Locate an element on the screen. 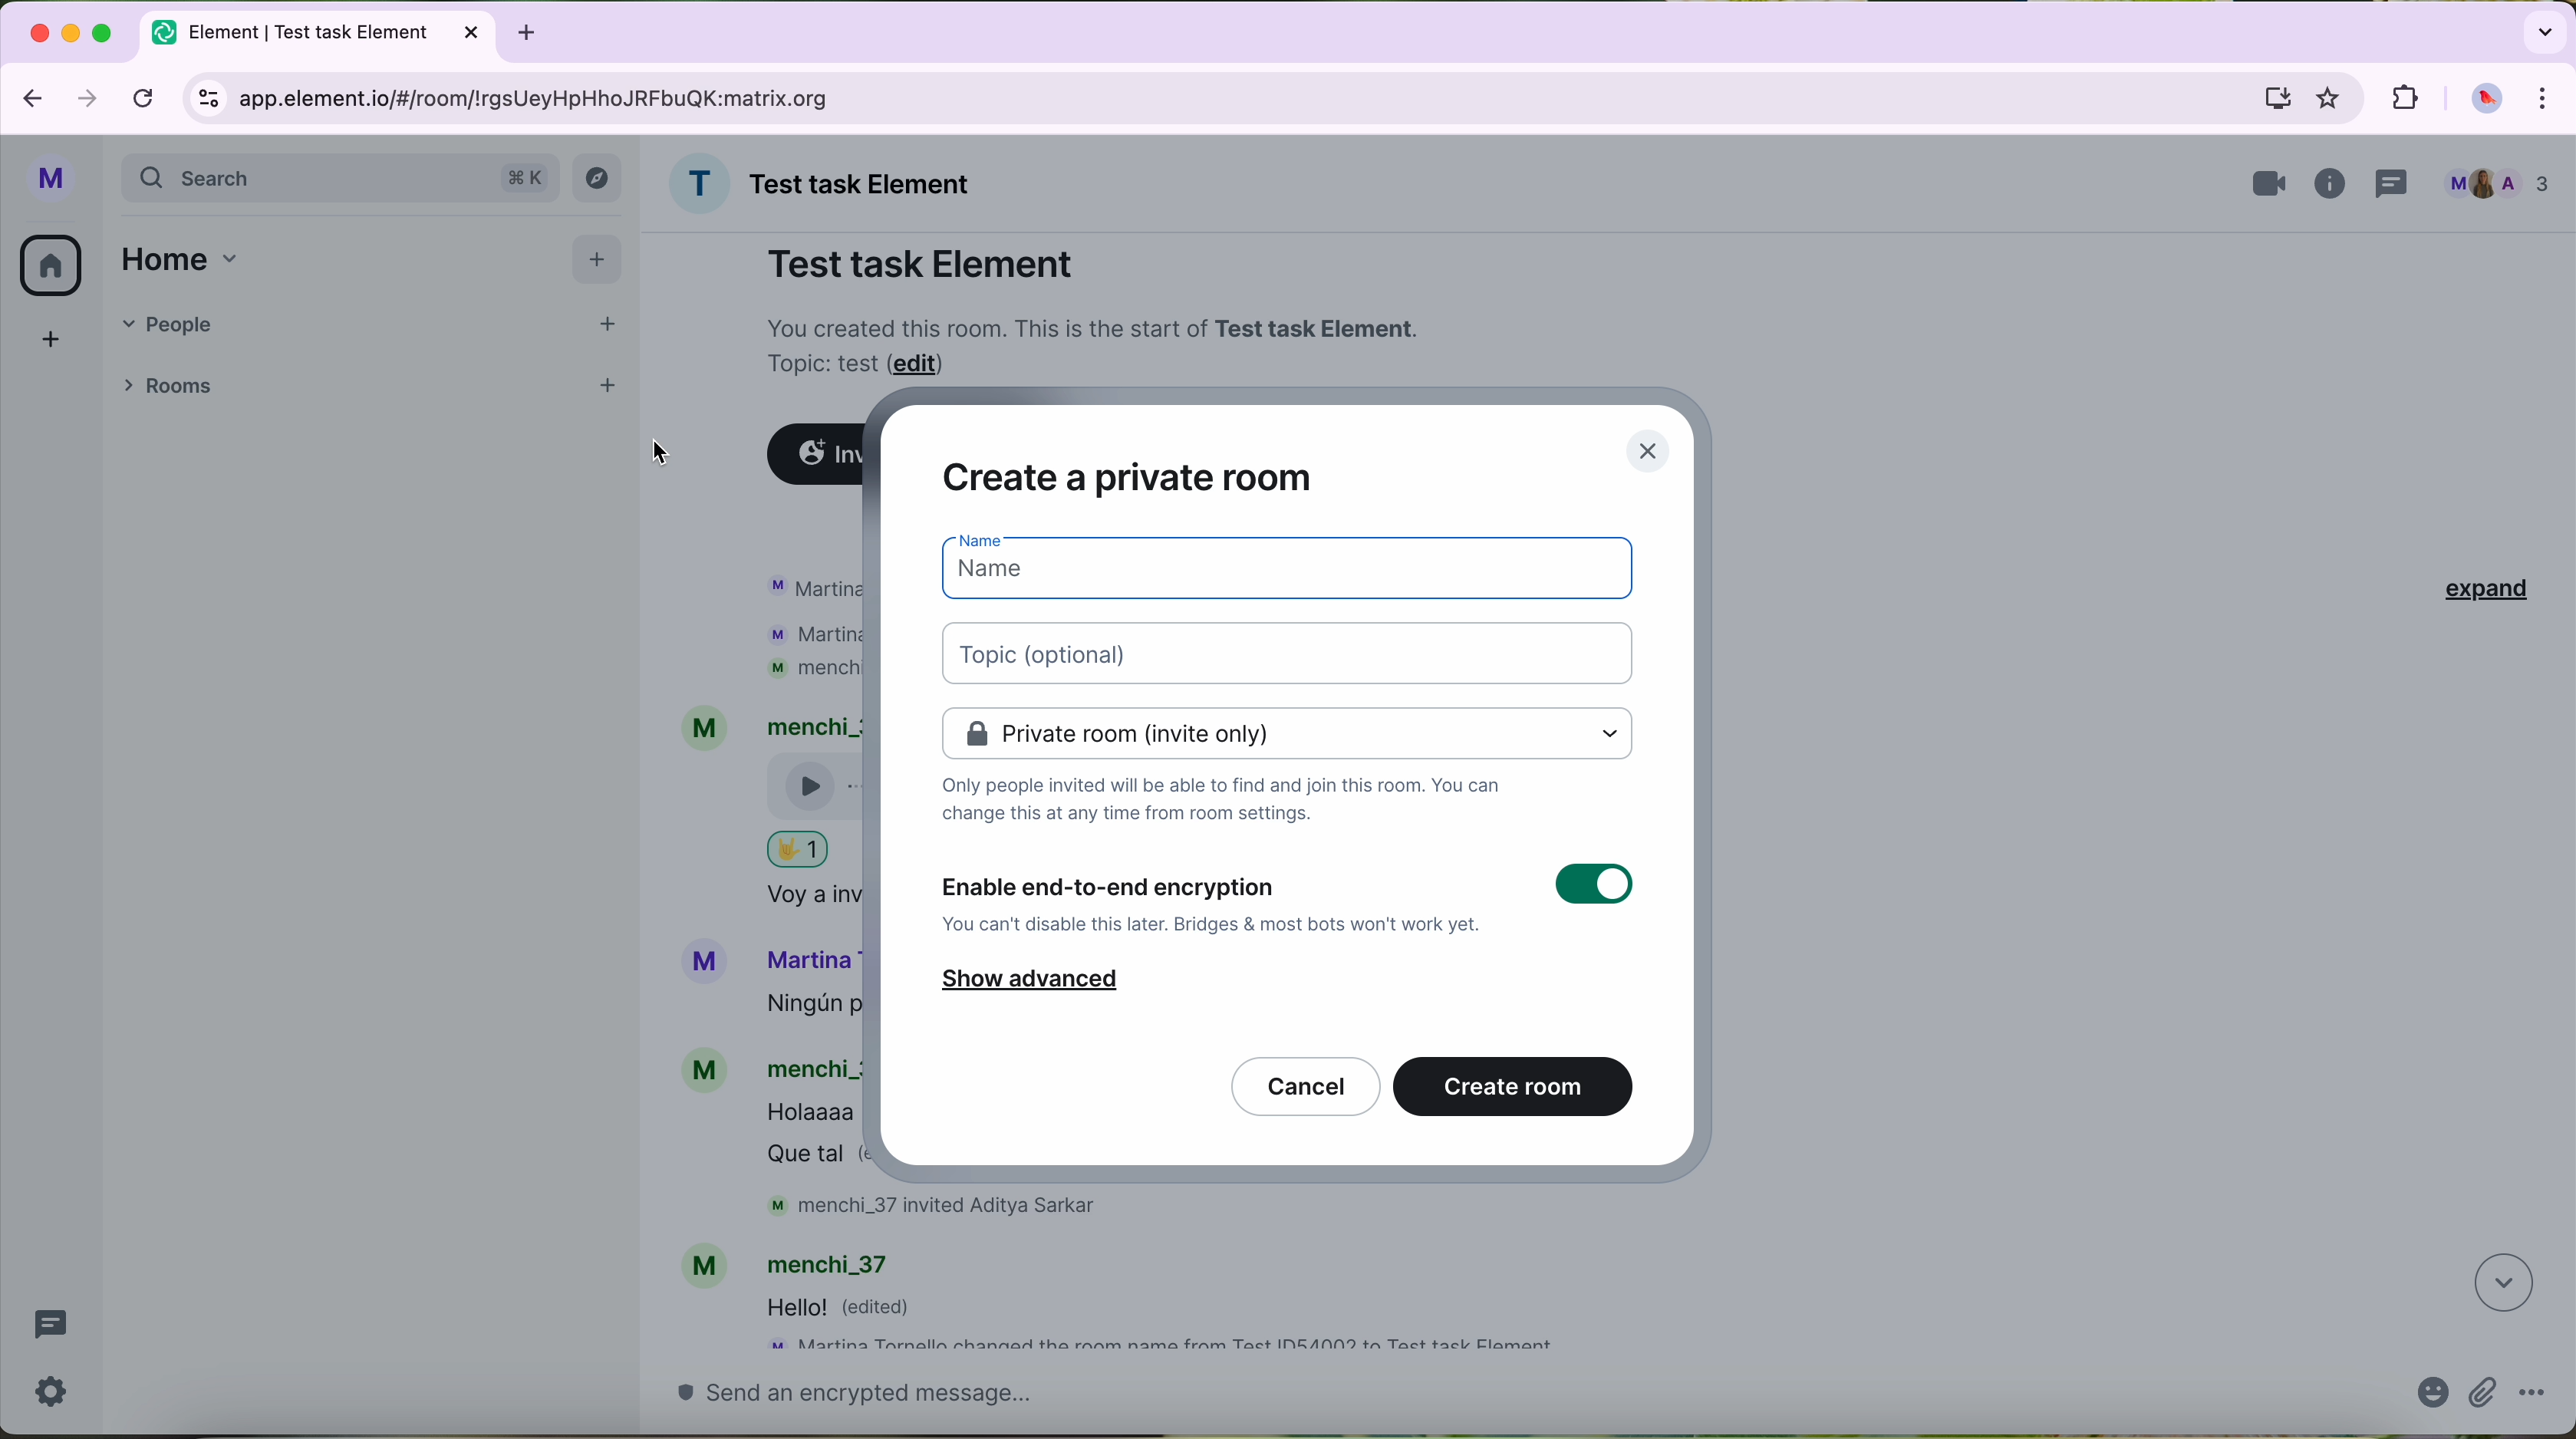 The height and width of the screenshot is (1439, 2576). people tab is located at coordinates (373, 323).